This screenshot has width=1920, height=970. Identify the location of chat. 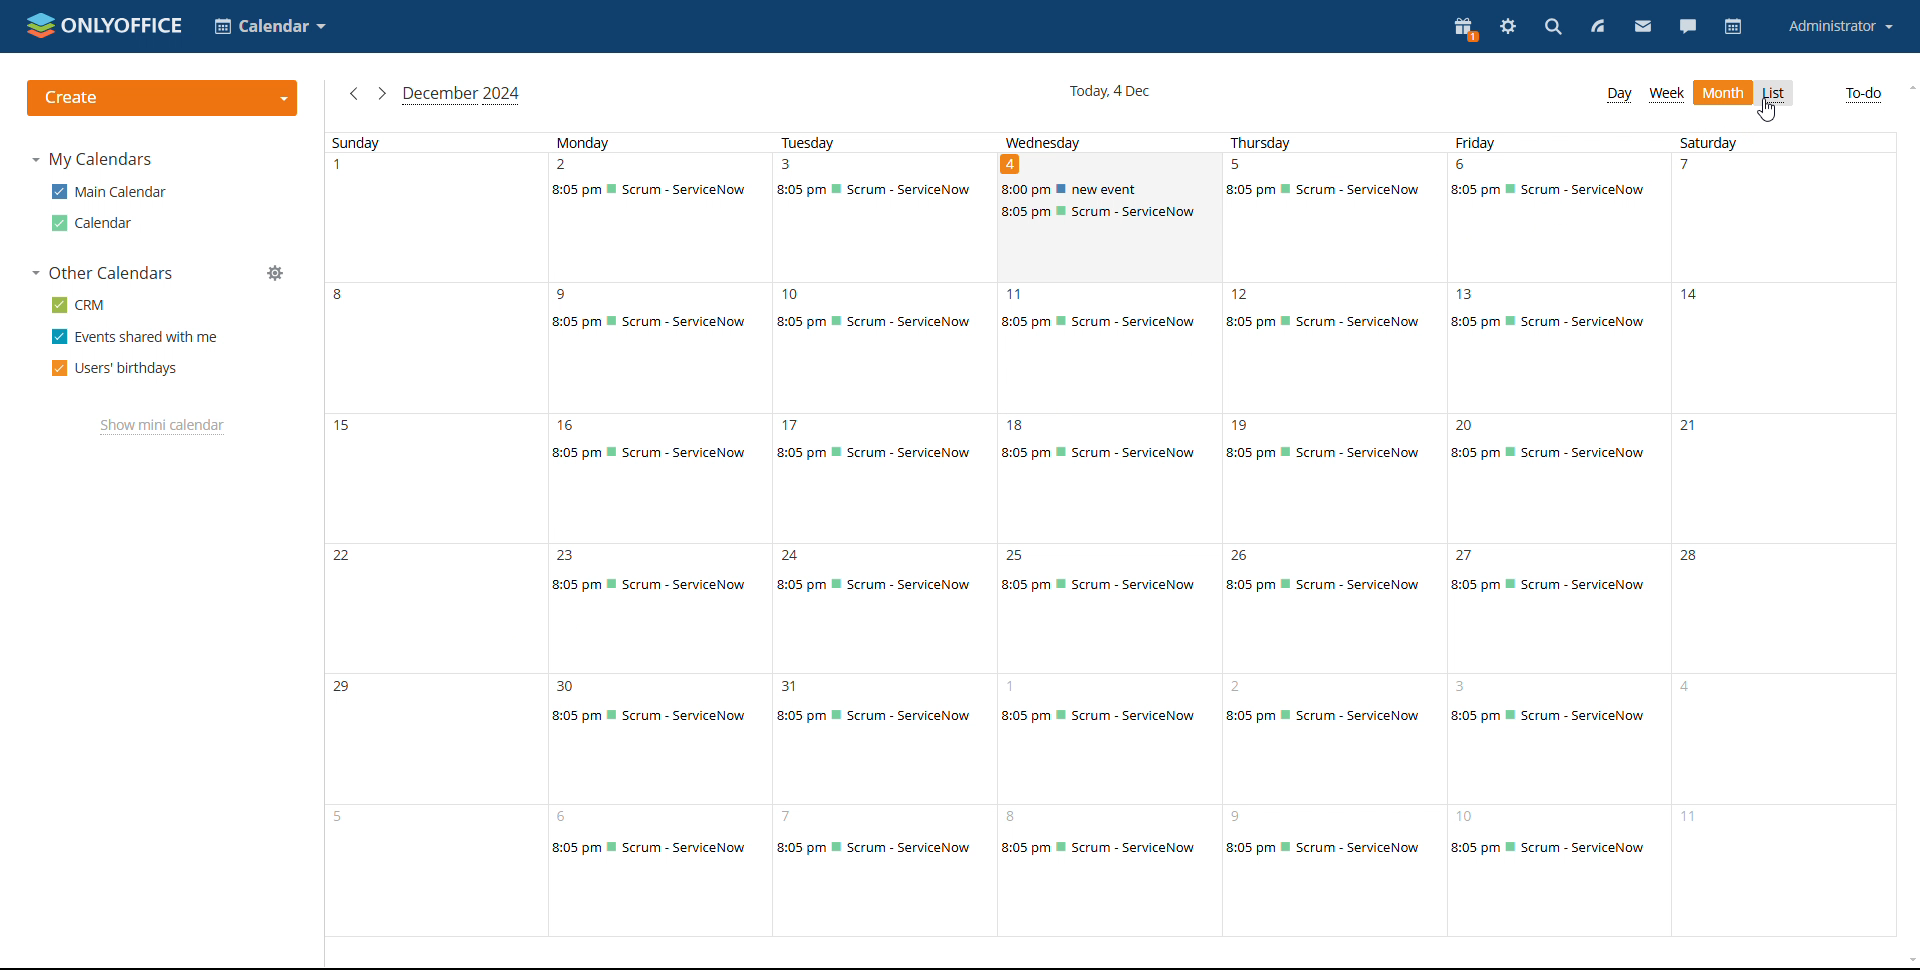
(1689, 27).